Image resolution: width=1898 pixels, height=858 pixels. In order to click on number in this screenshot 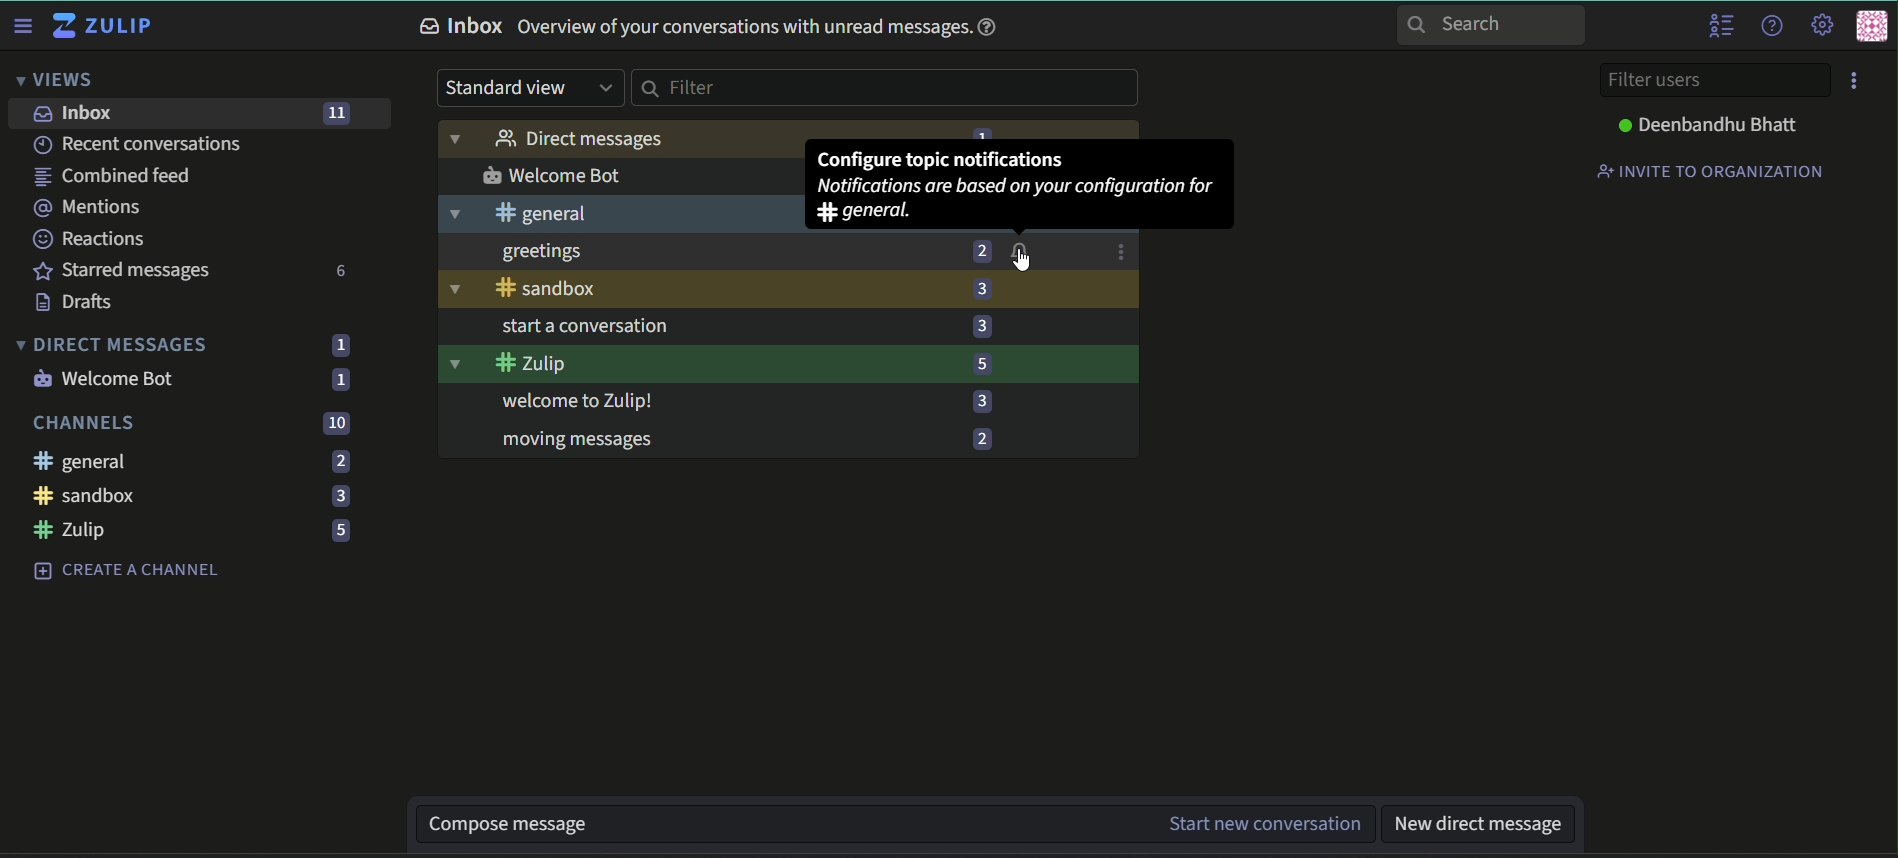, I will do `click(982, 402)`.